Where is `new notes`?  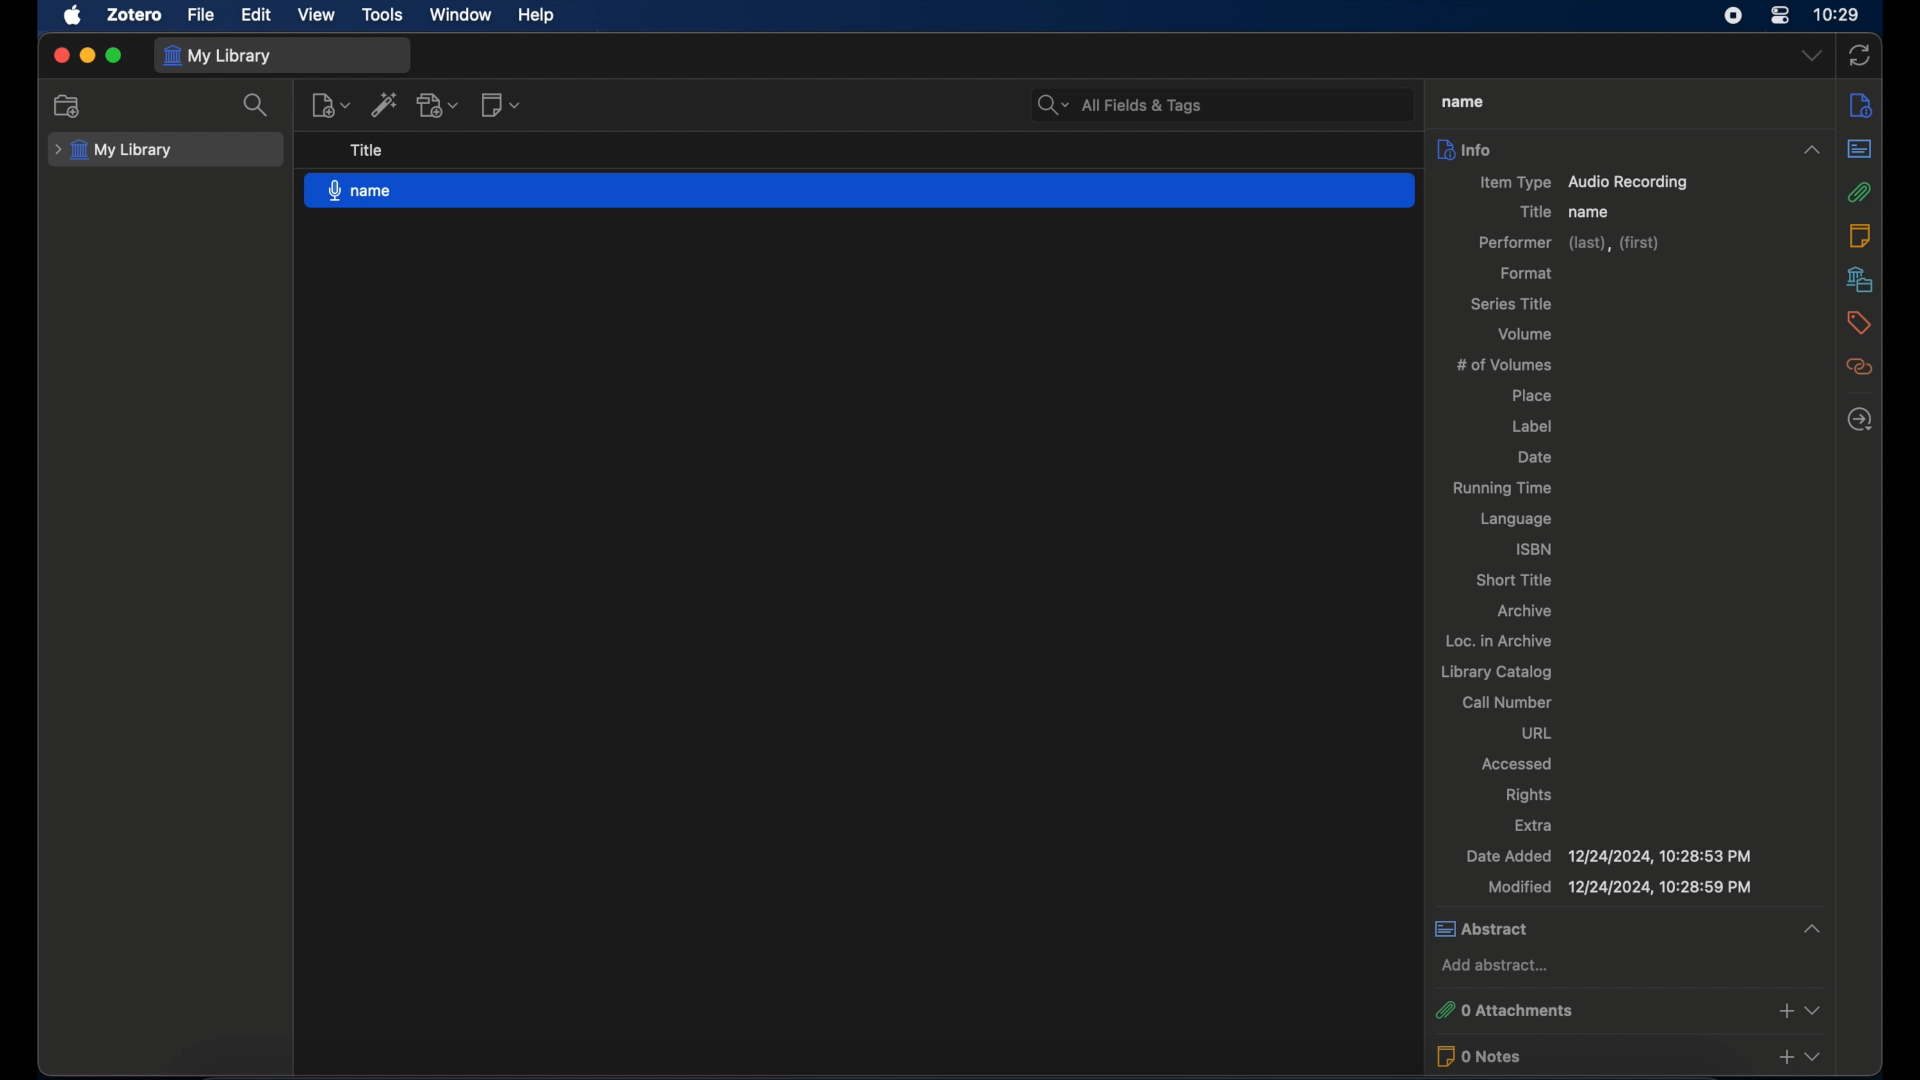 new notes is located at coordinates (502, 104).